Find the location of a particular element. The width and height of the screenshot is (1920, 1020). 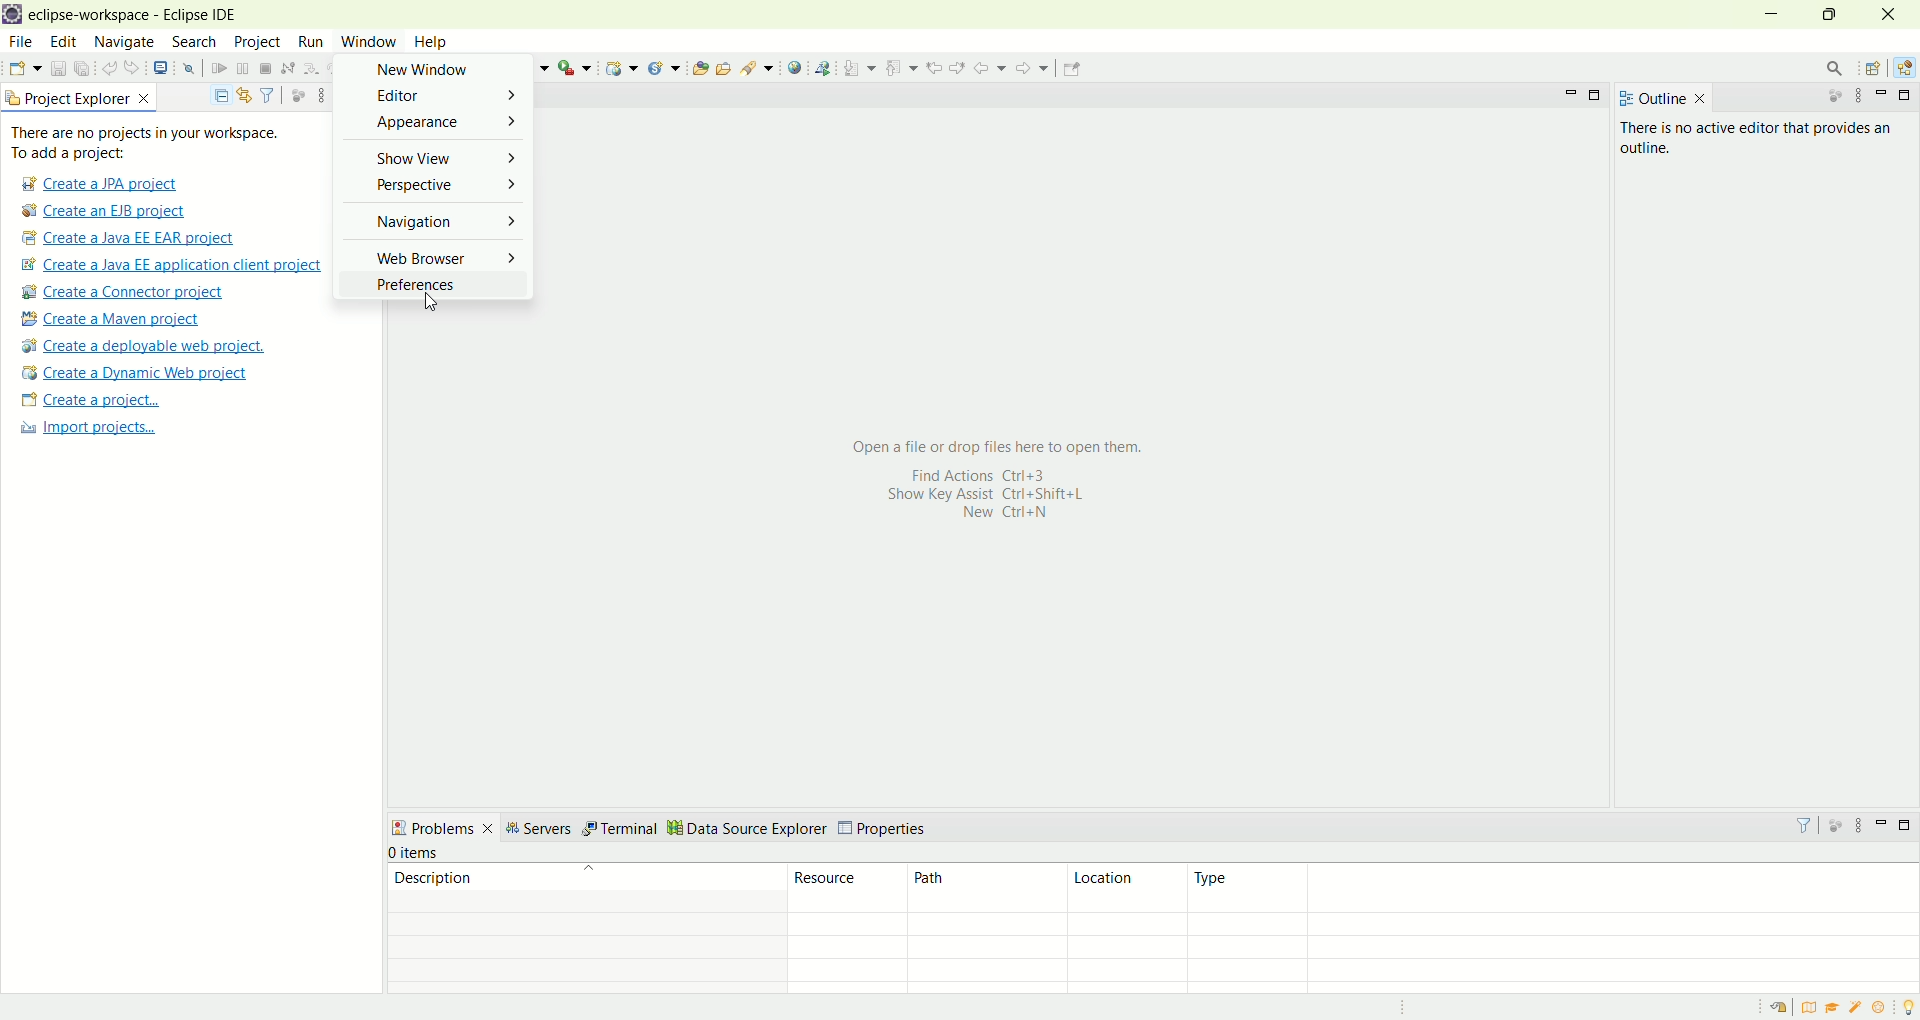

link with editor is located at coordinates (245, 95).